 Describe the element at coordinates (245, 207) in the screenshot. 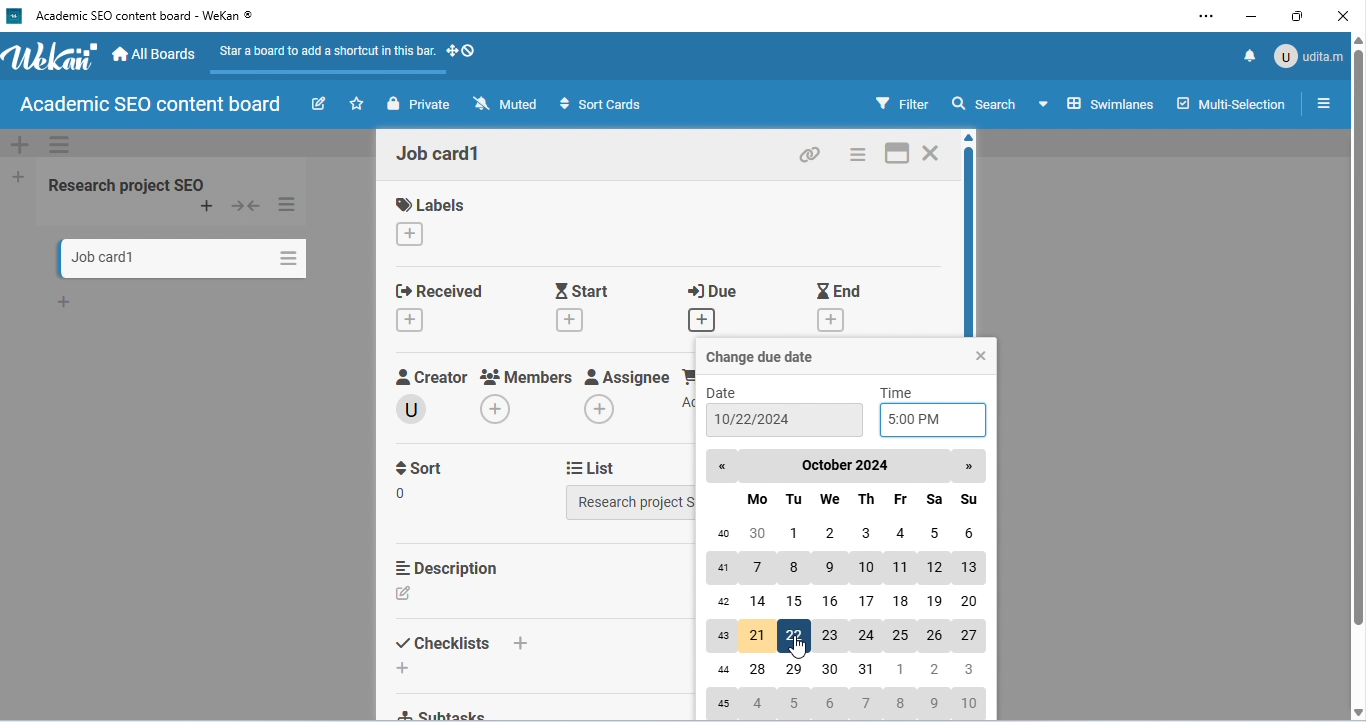

I see `collapse` at that location.